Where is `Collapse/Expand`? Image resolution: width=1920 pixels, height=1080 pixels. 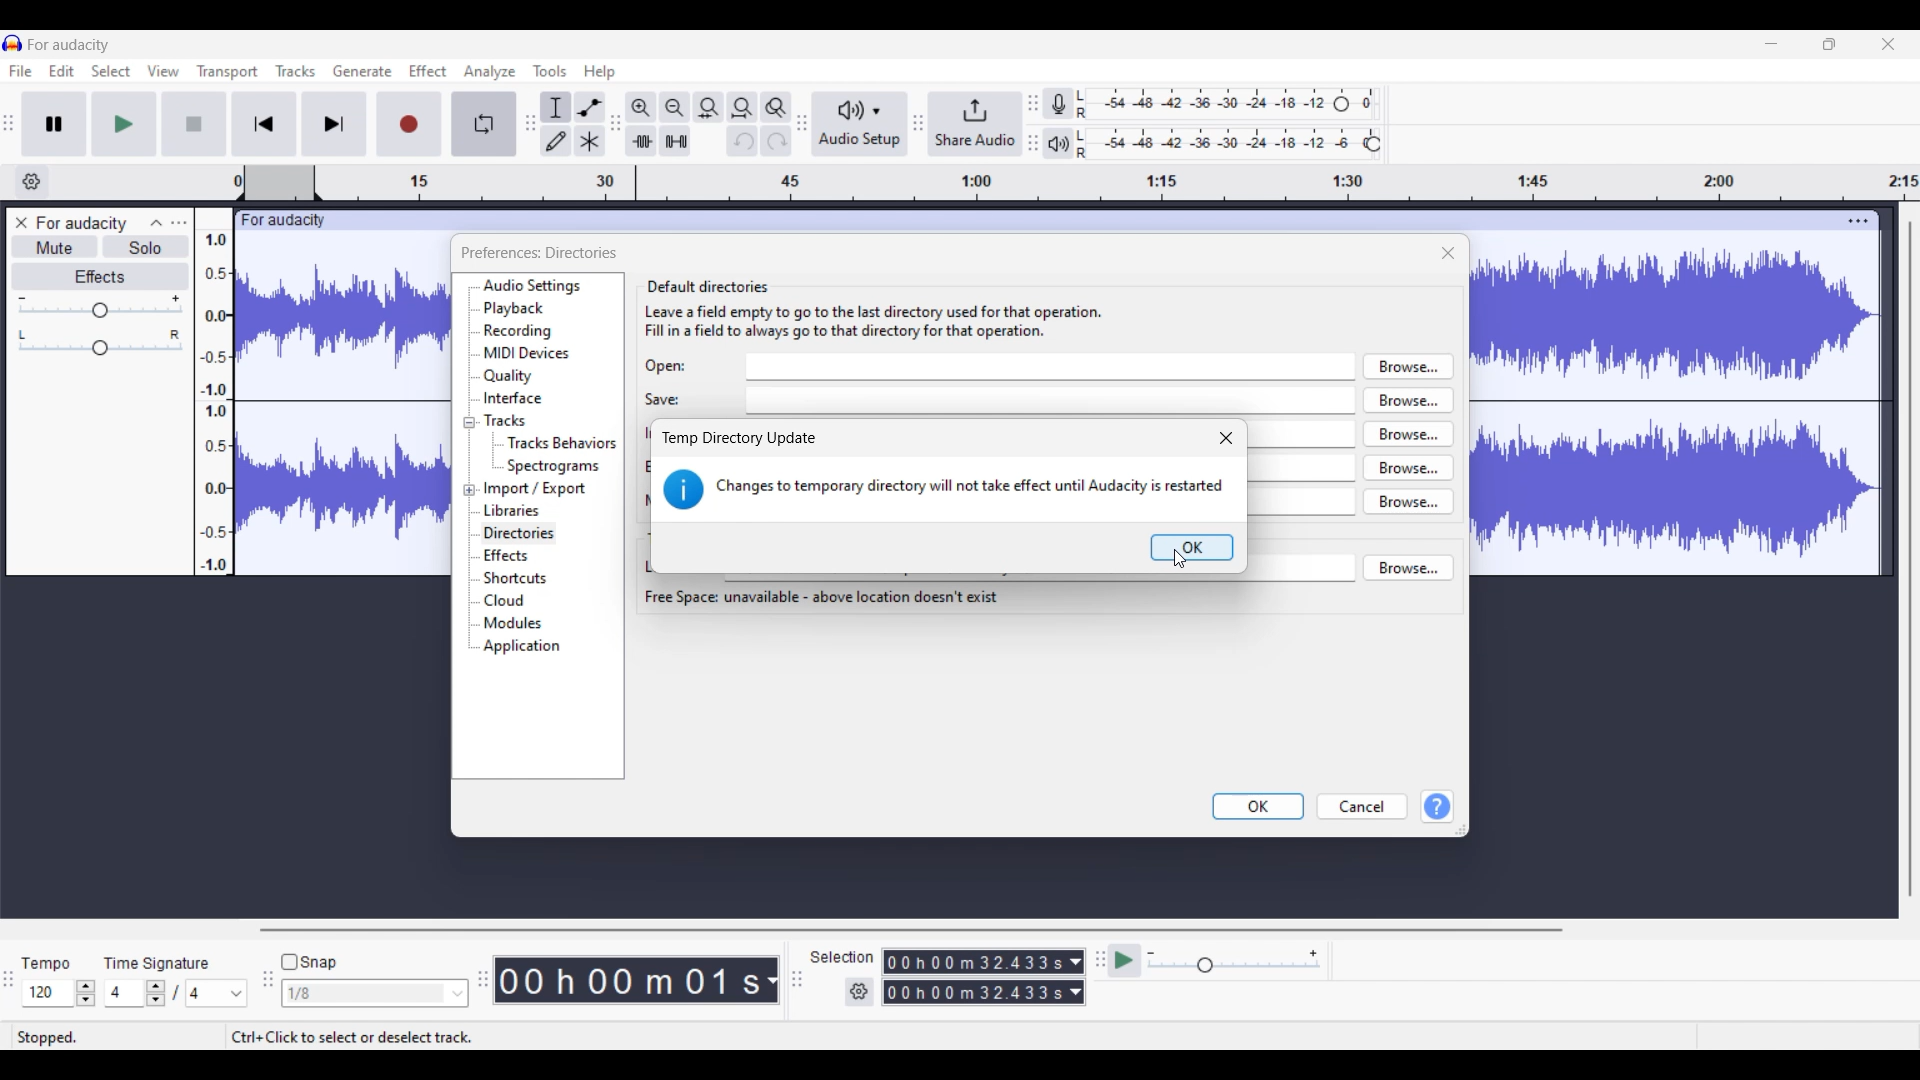 Collapse/Expand is located at coordinates (469, 456).